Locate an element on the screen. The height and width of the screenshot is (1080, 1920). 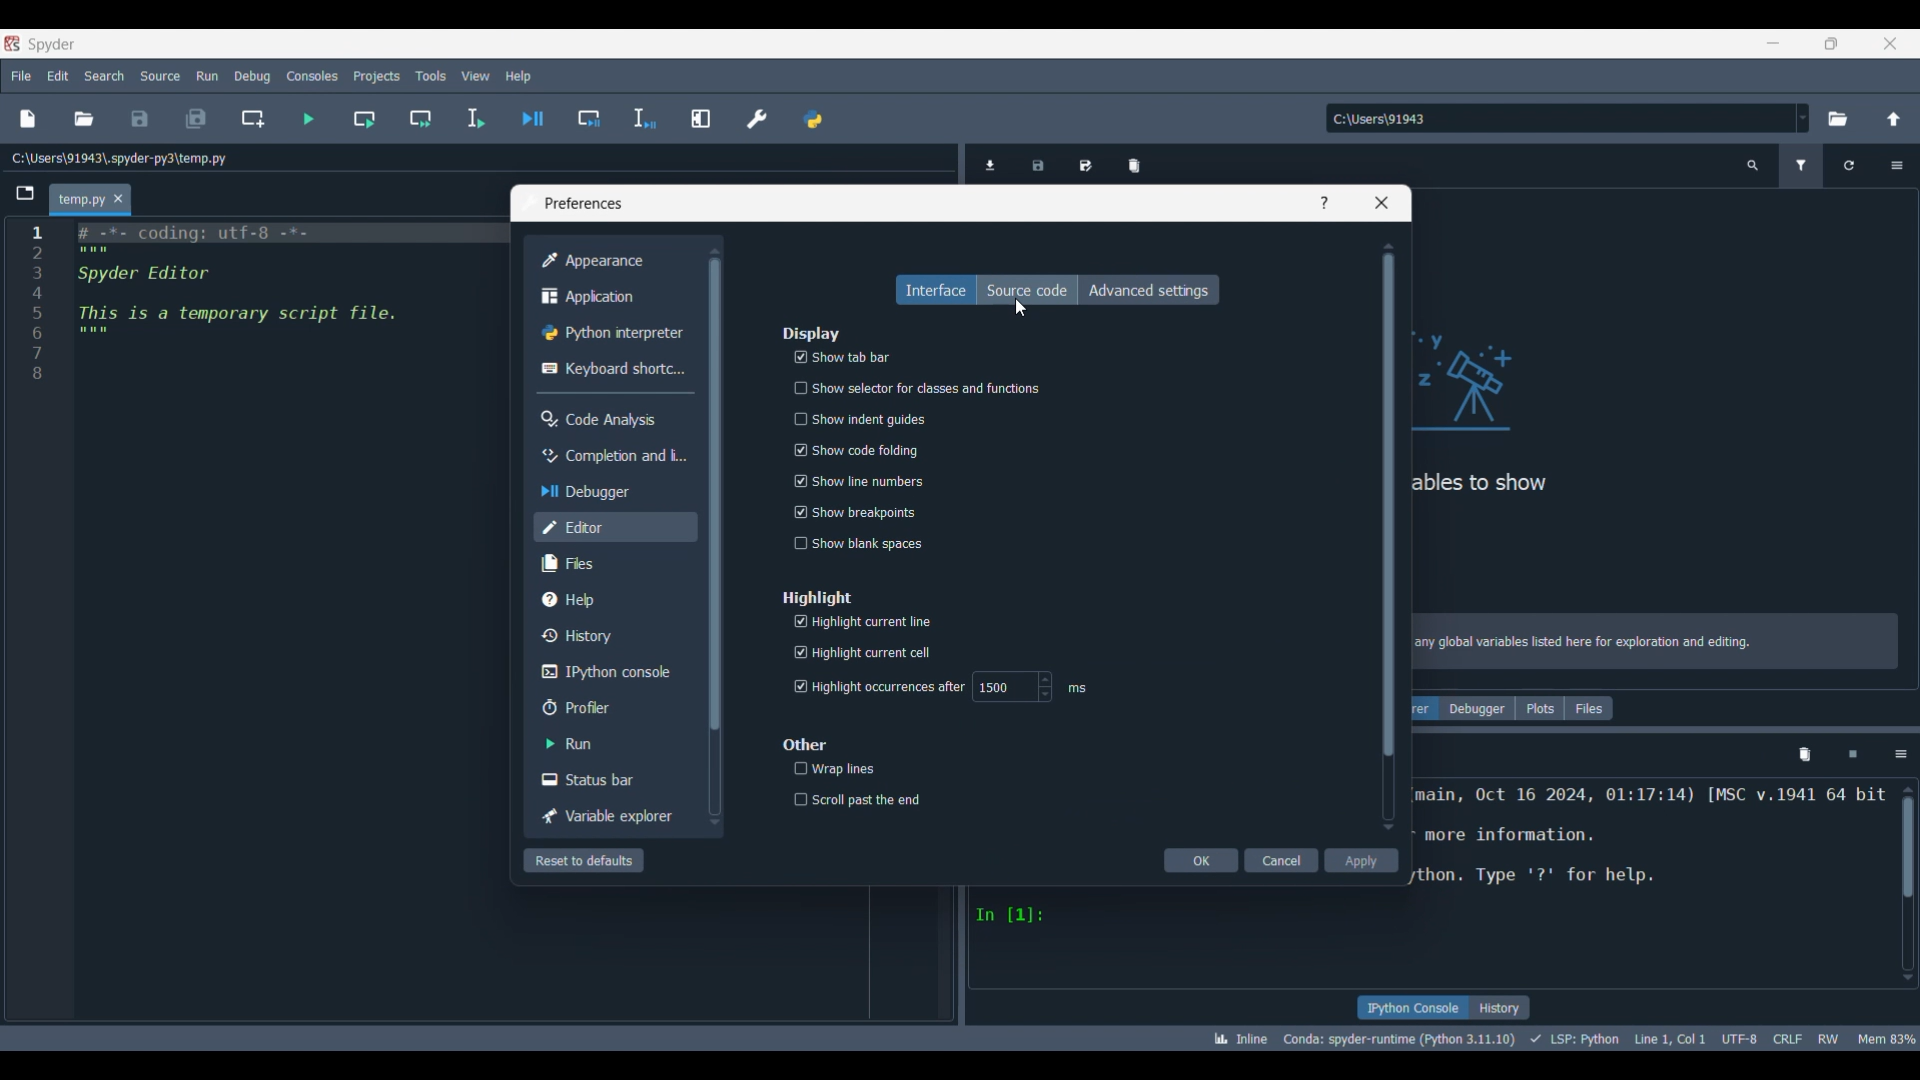
Show indent guides is located at coordinates (865, 420).